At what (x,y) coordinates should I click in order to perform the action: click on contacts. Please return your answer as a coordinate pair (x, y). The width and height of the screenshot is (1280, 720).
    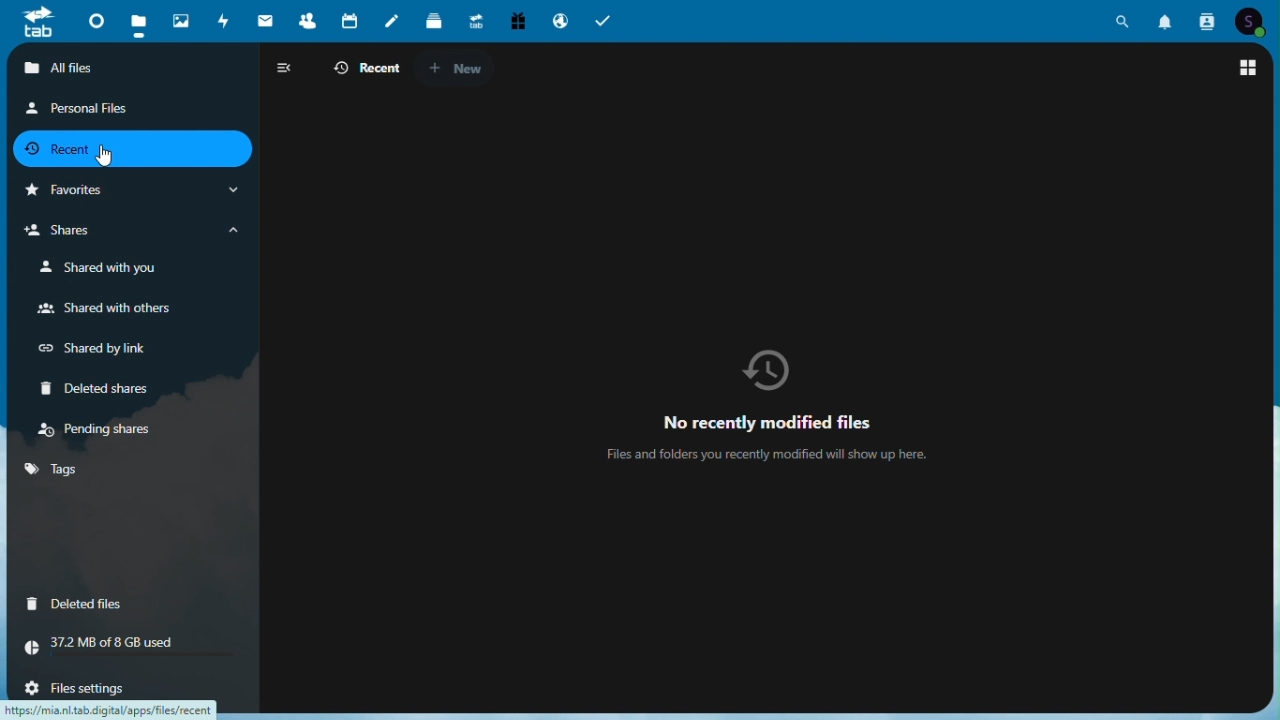
    Looking at the image, I should click on (308, 20).